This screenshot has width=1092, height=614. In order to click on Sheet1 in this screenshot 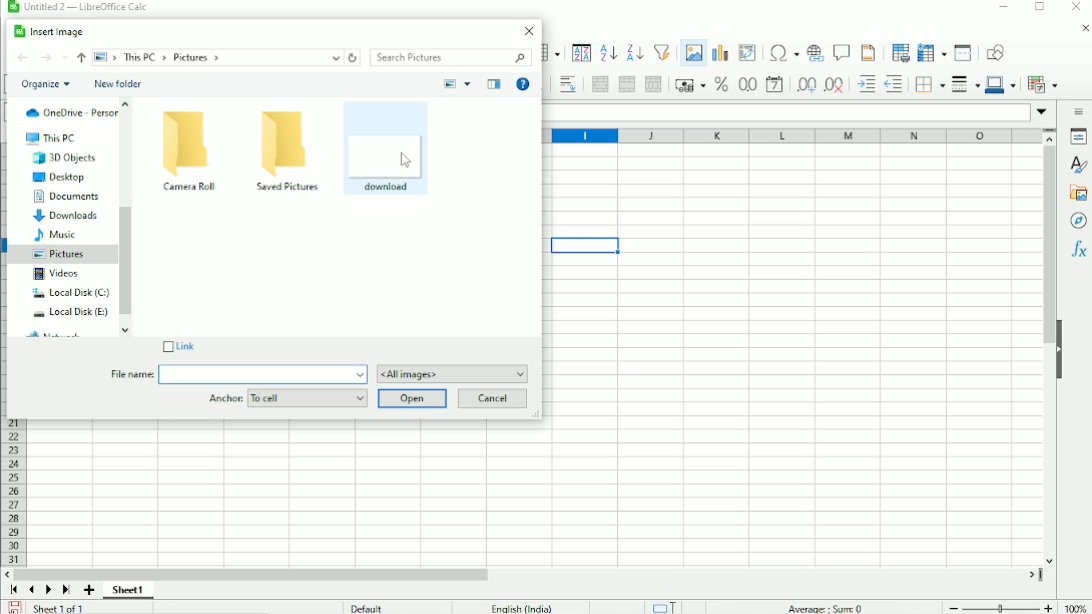, I will do `click(134, 590)`.